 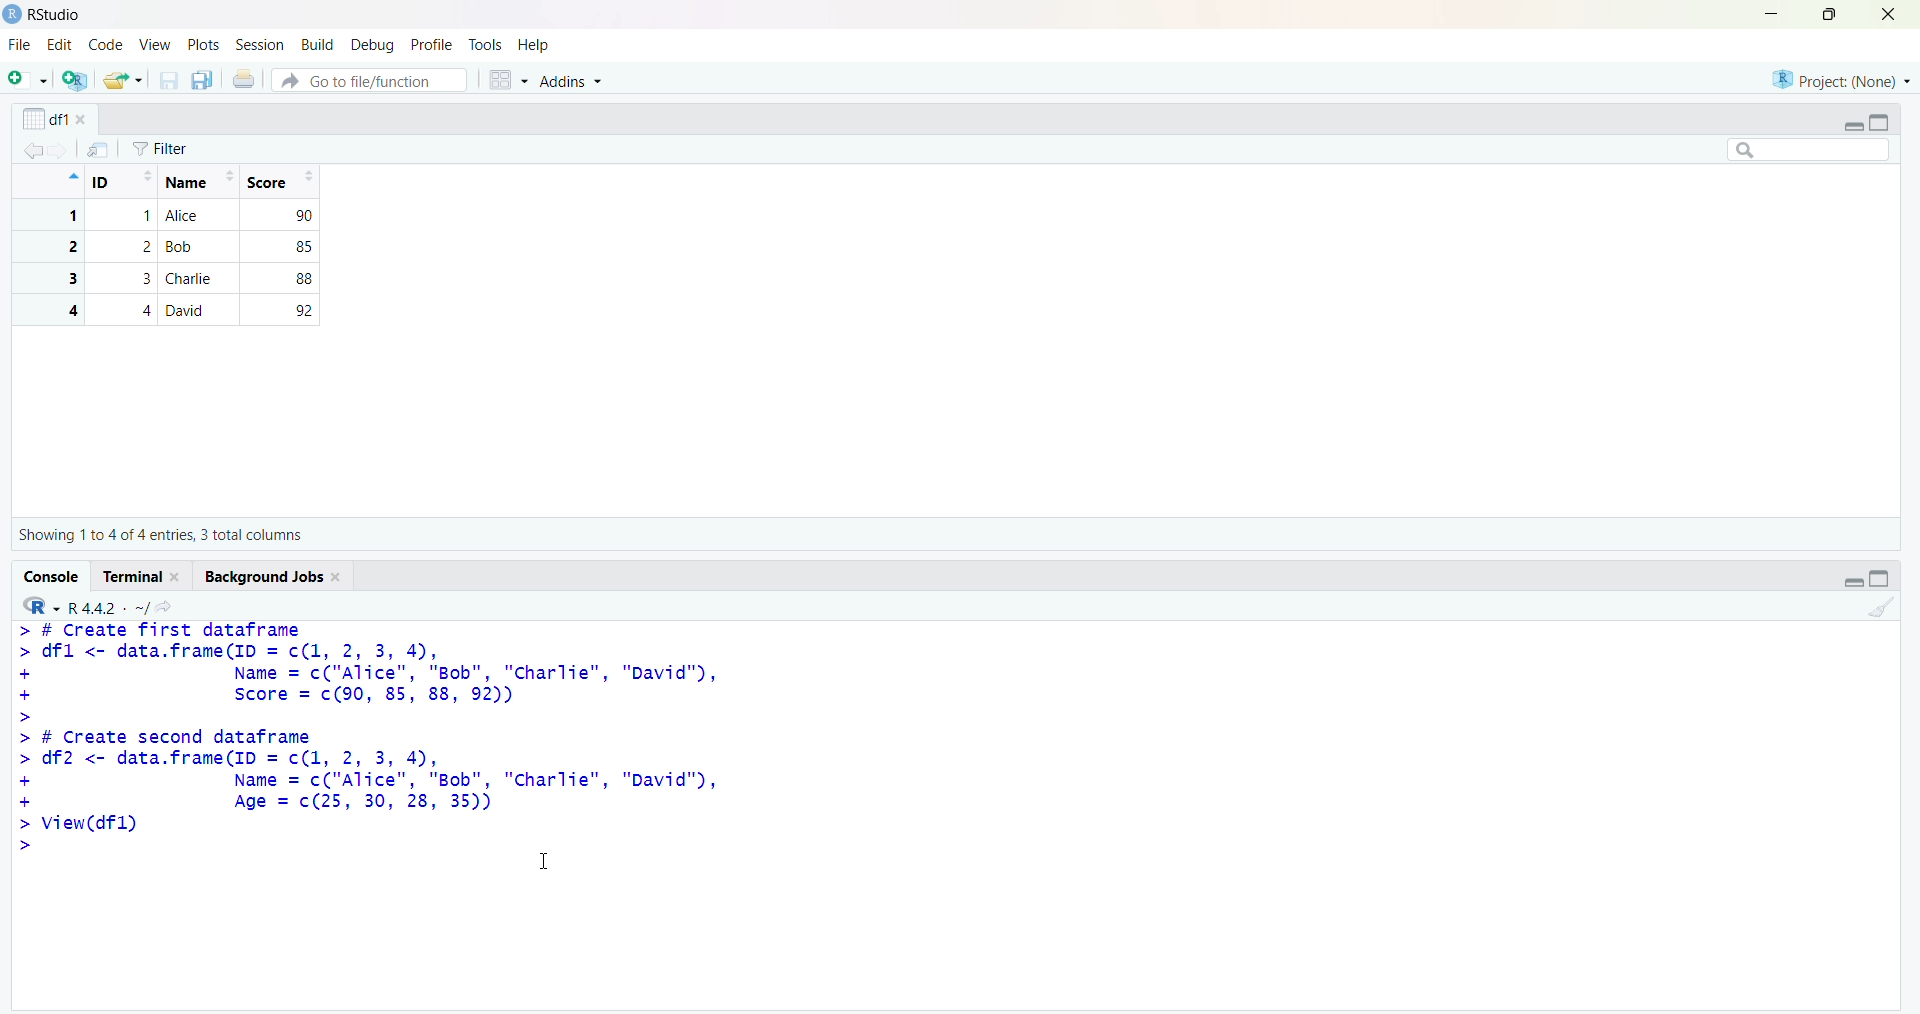 I want to click on Terminal, so click(x=134, y=576).